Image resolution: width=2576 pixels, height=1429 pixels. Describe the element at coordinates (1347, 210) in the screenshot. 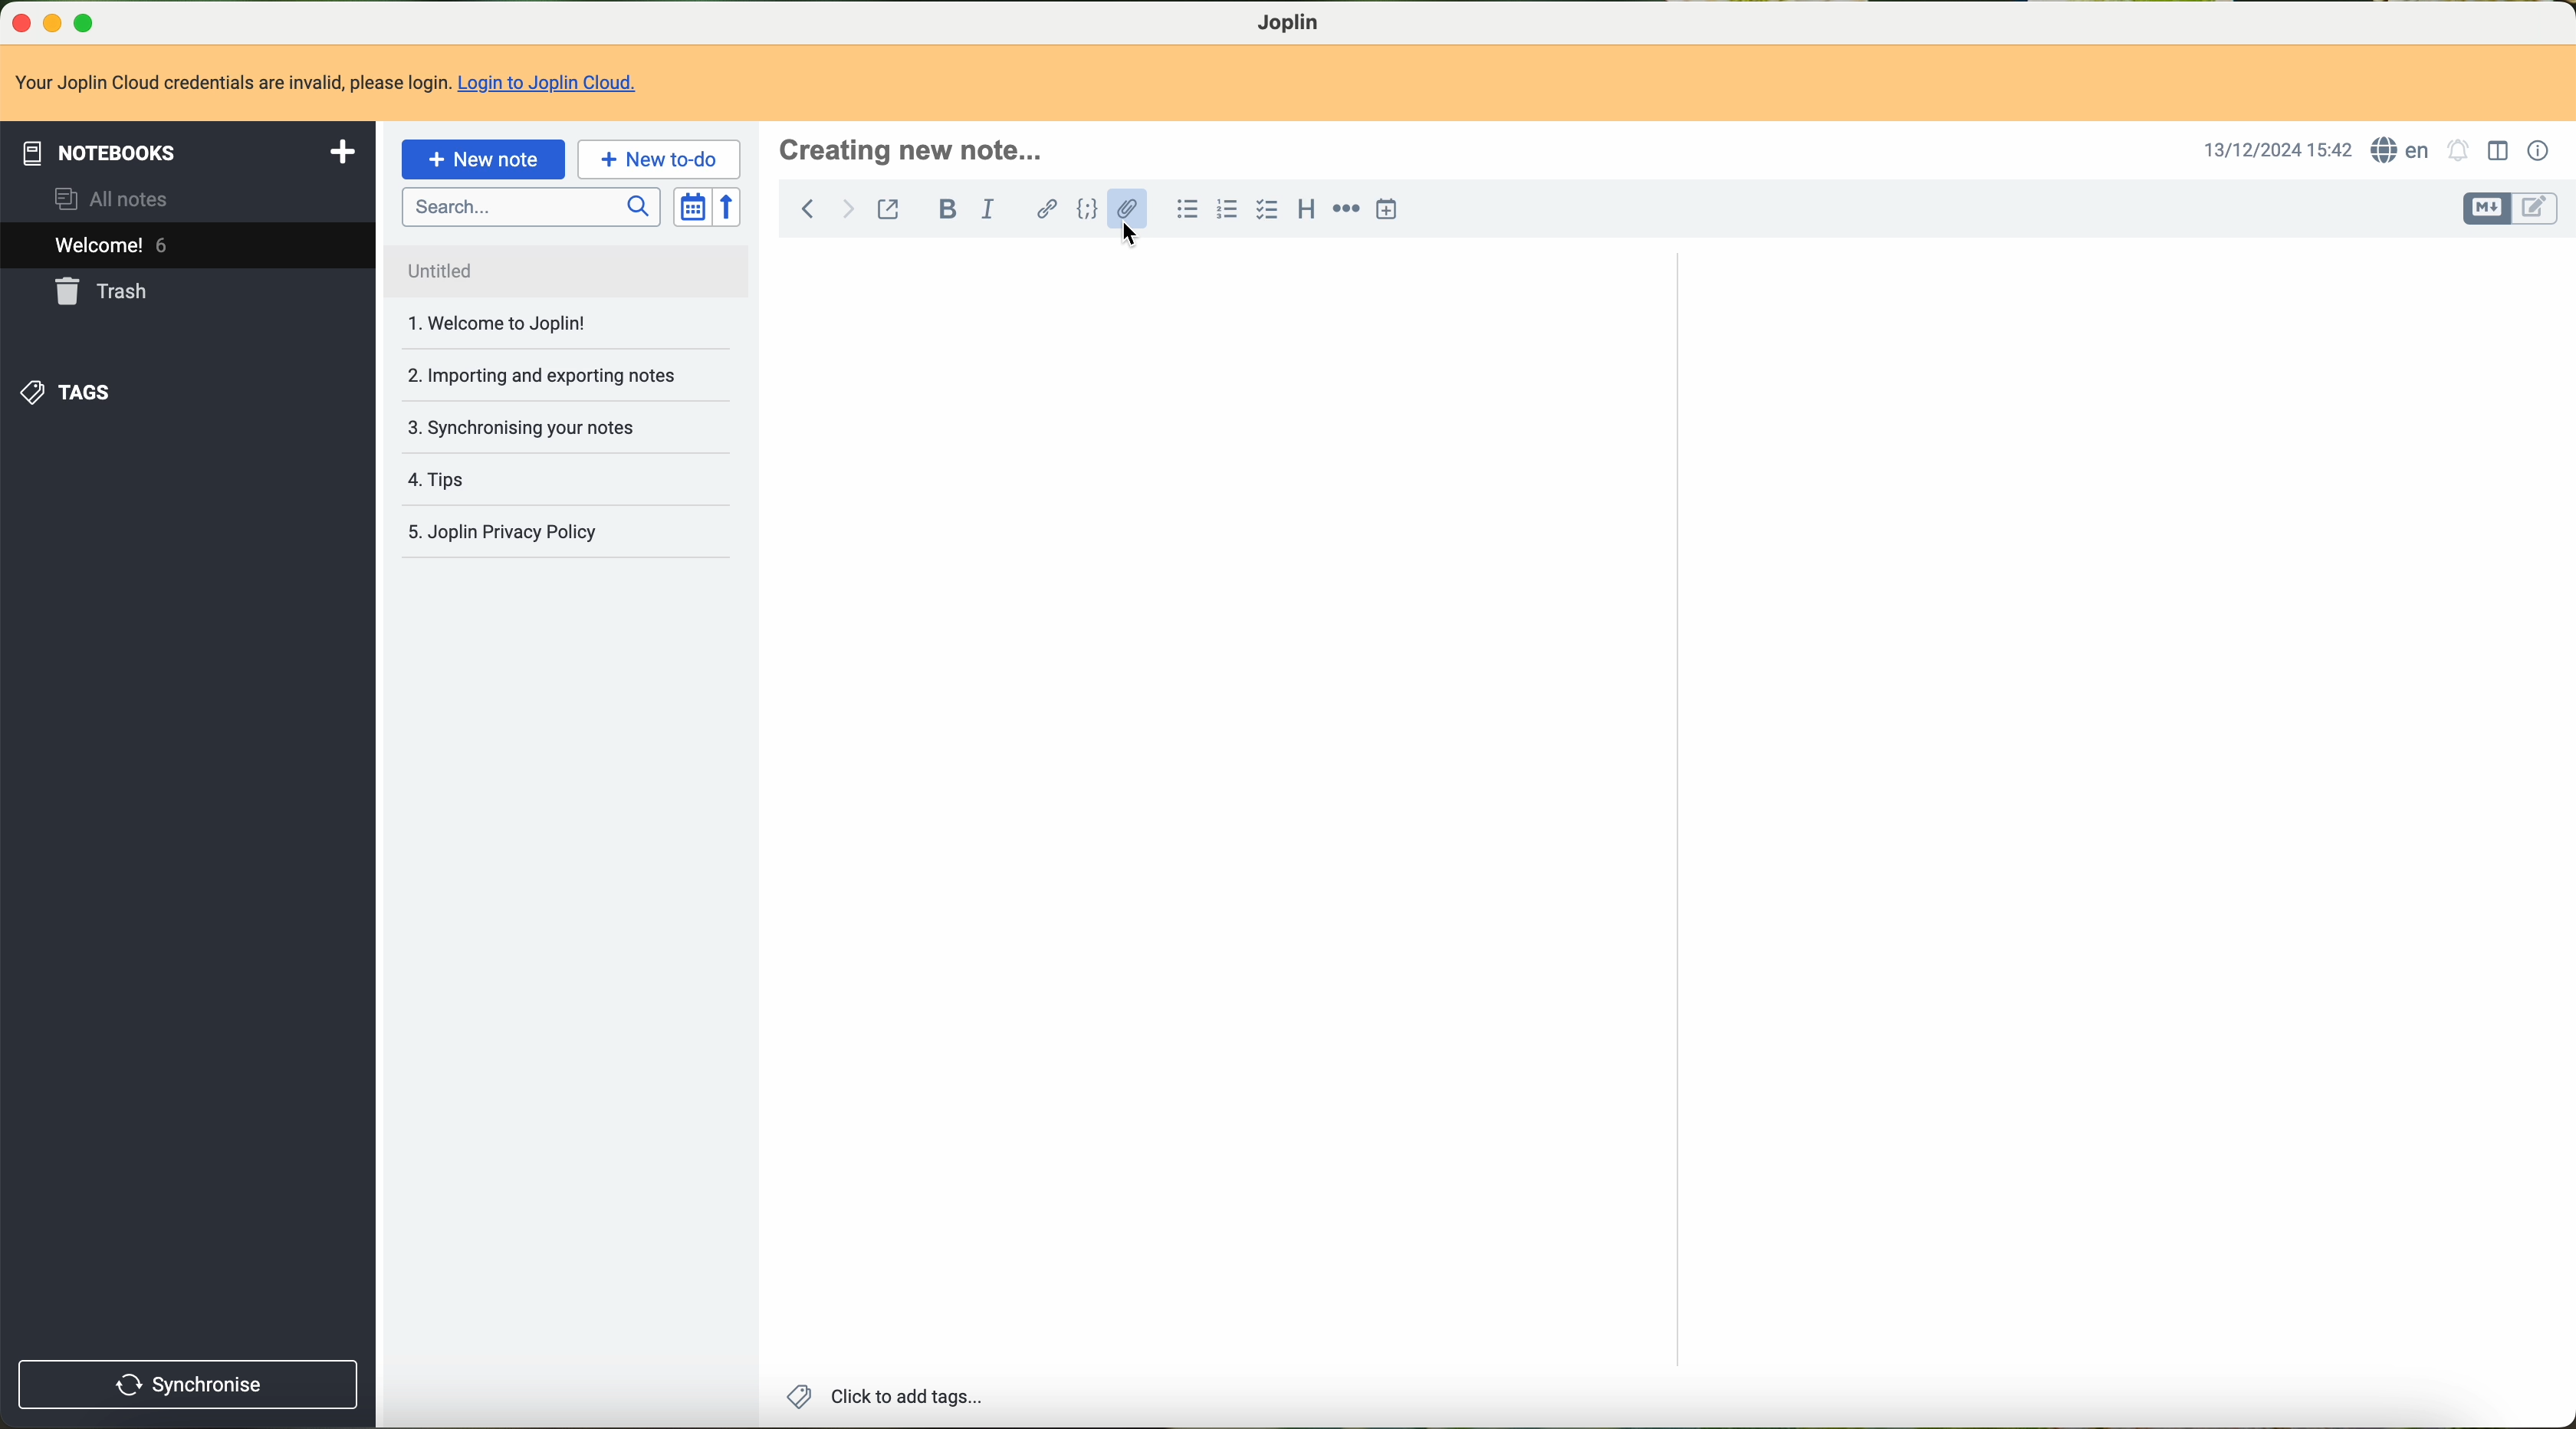

I see `horizontal rule` at that location.